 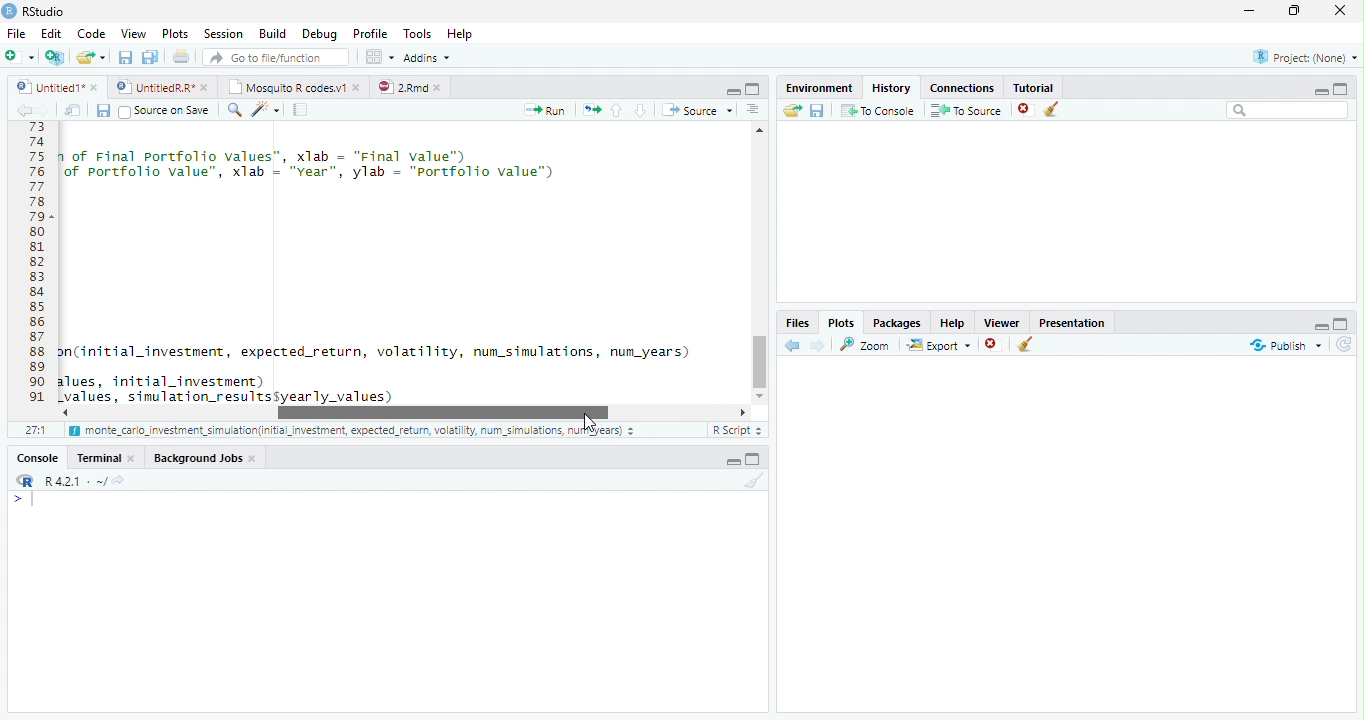 I want to click on Workspace Panes, so click(x=379, y=57).